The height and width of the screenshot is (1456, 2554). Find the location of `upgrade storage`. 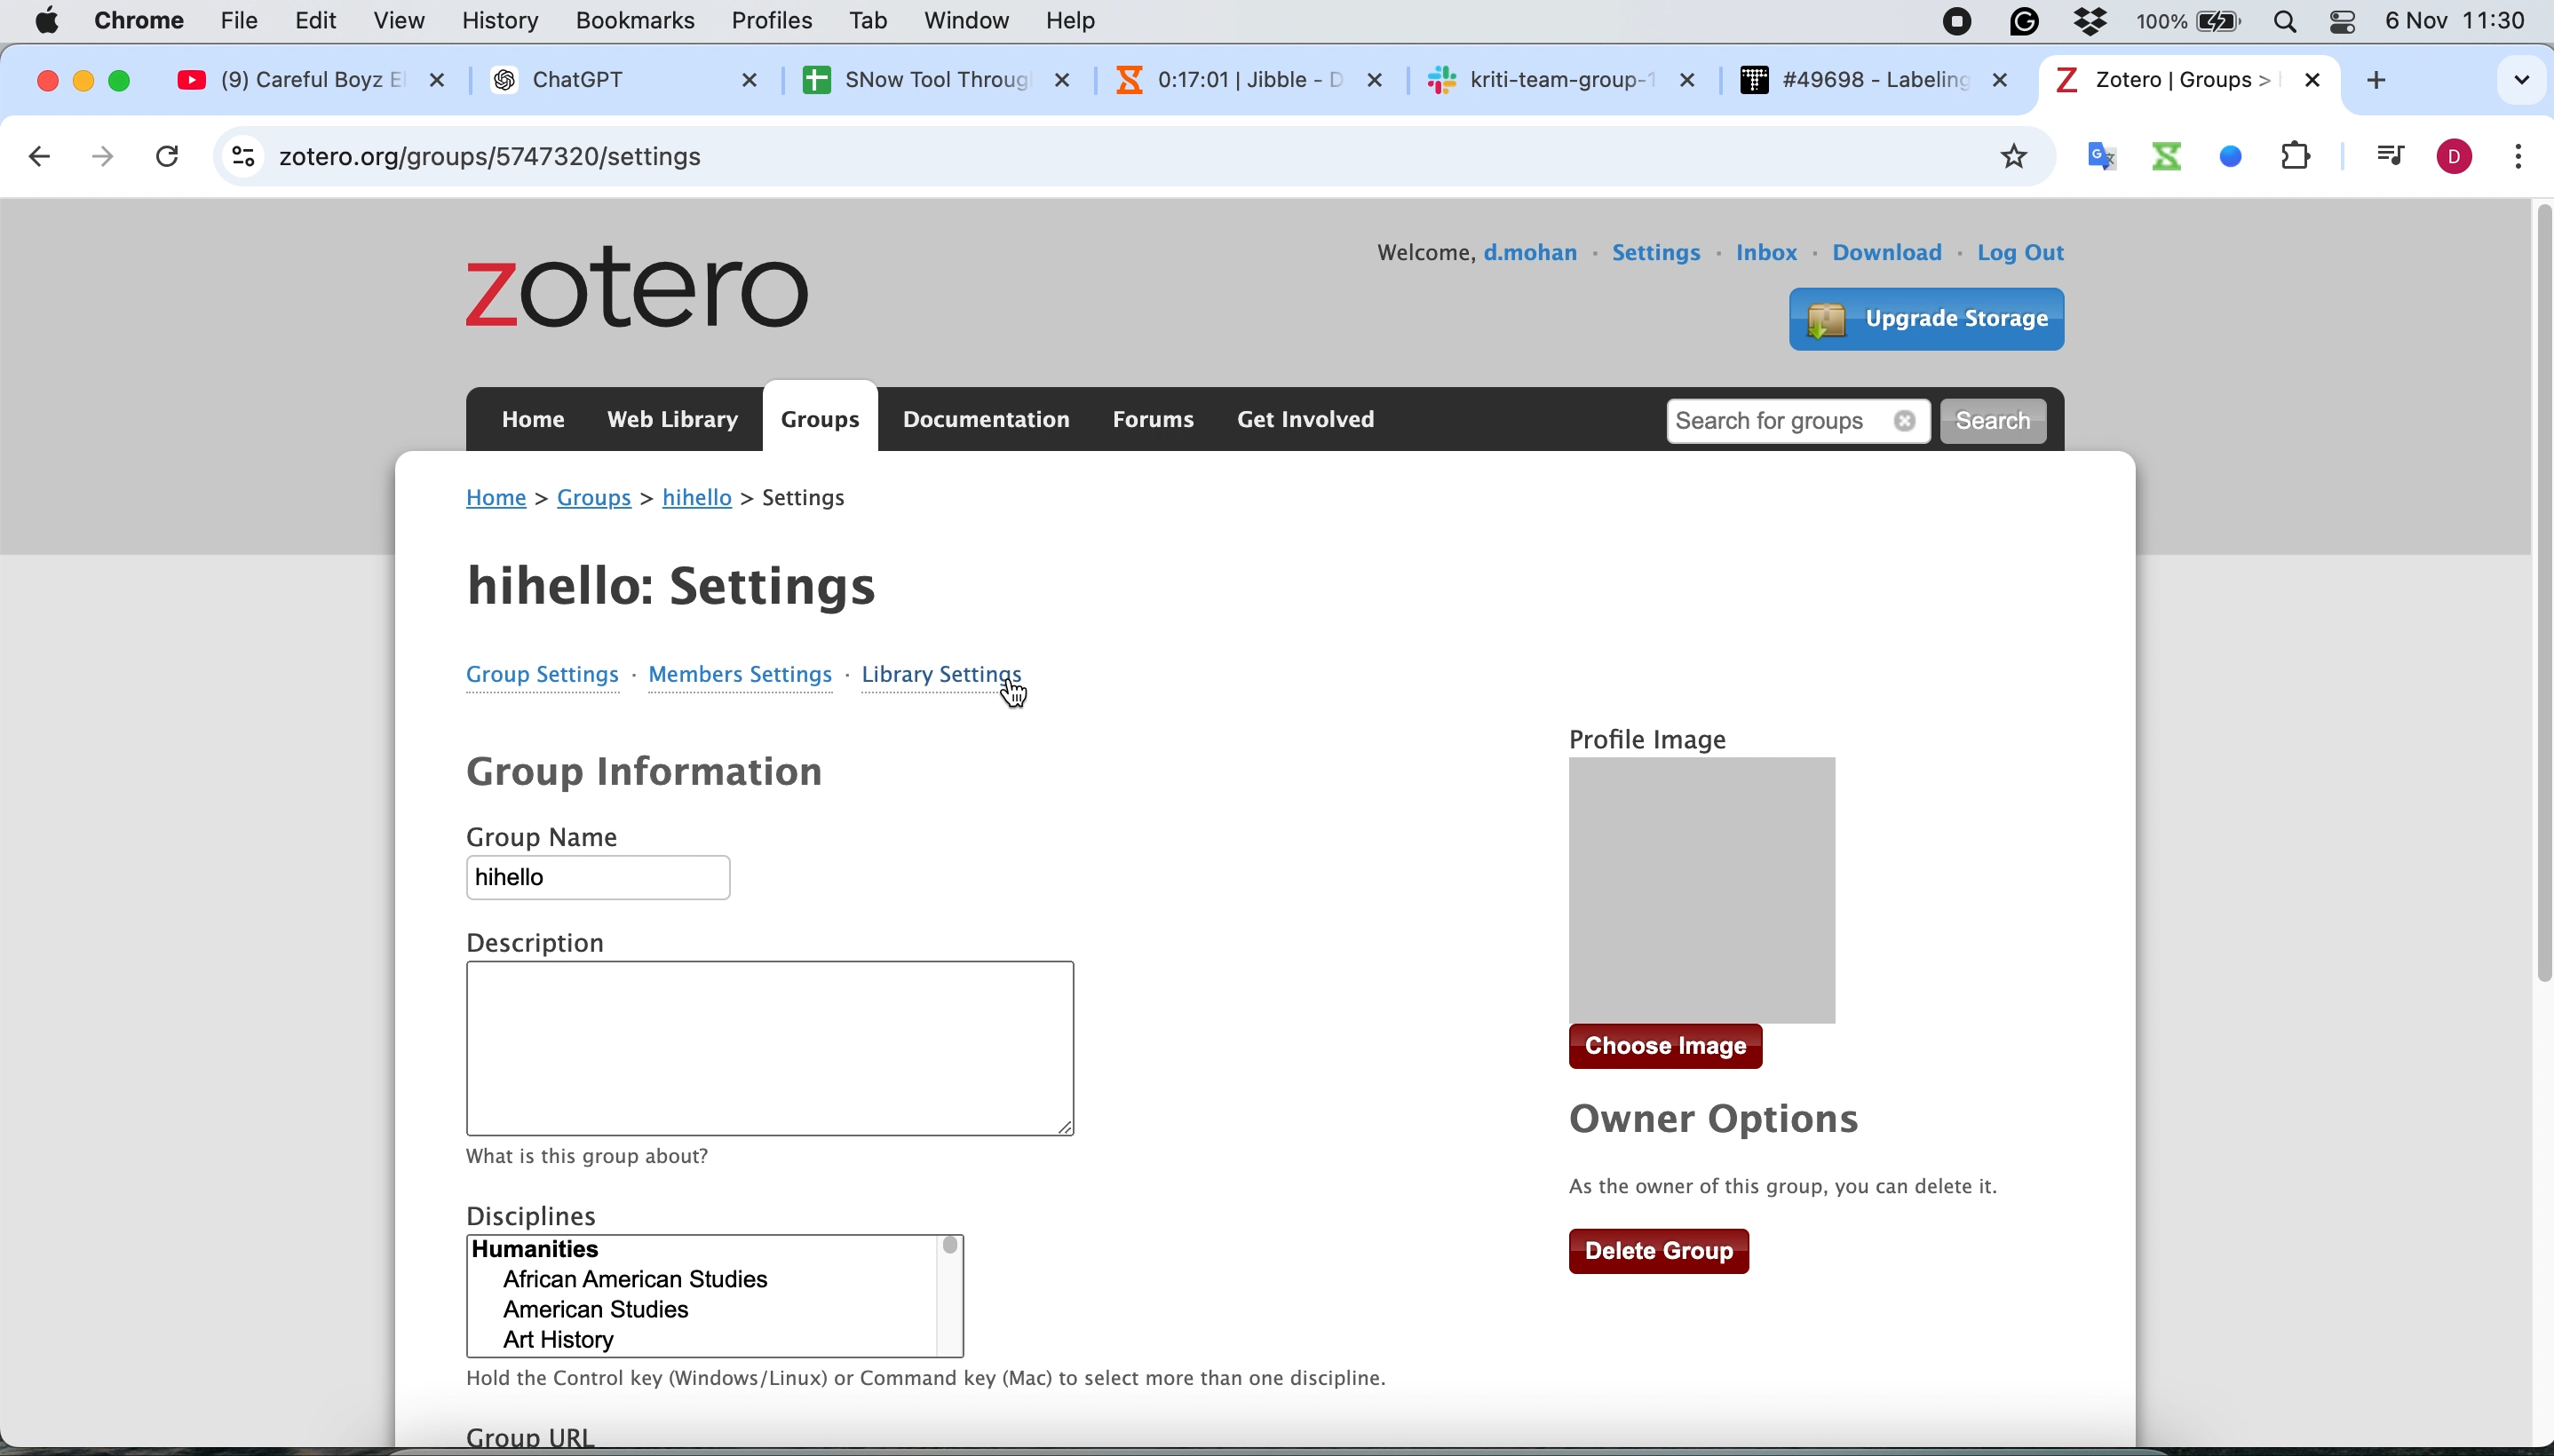

upgrade storage is located at coordinates (1916, 315).